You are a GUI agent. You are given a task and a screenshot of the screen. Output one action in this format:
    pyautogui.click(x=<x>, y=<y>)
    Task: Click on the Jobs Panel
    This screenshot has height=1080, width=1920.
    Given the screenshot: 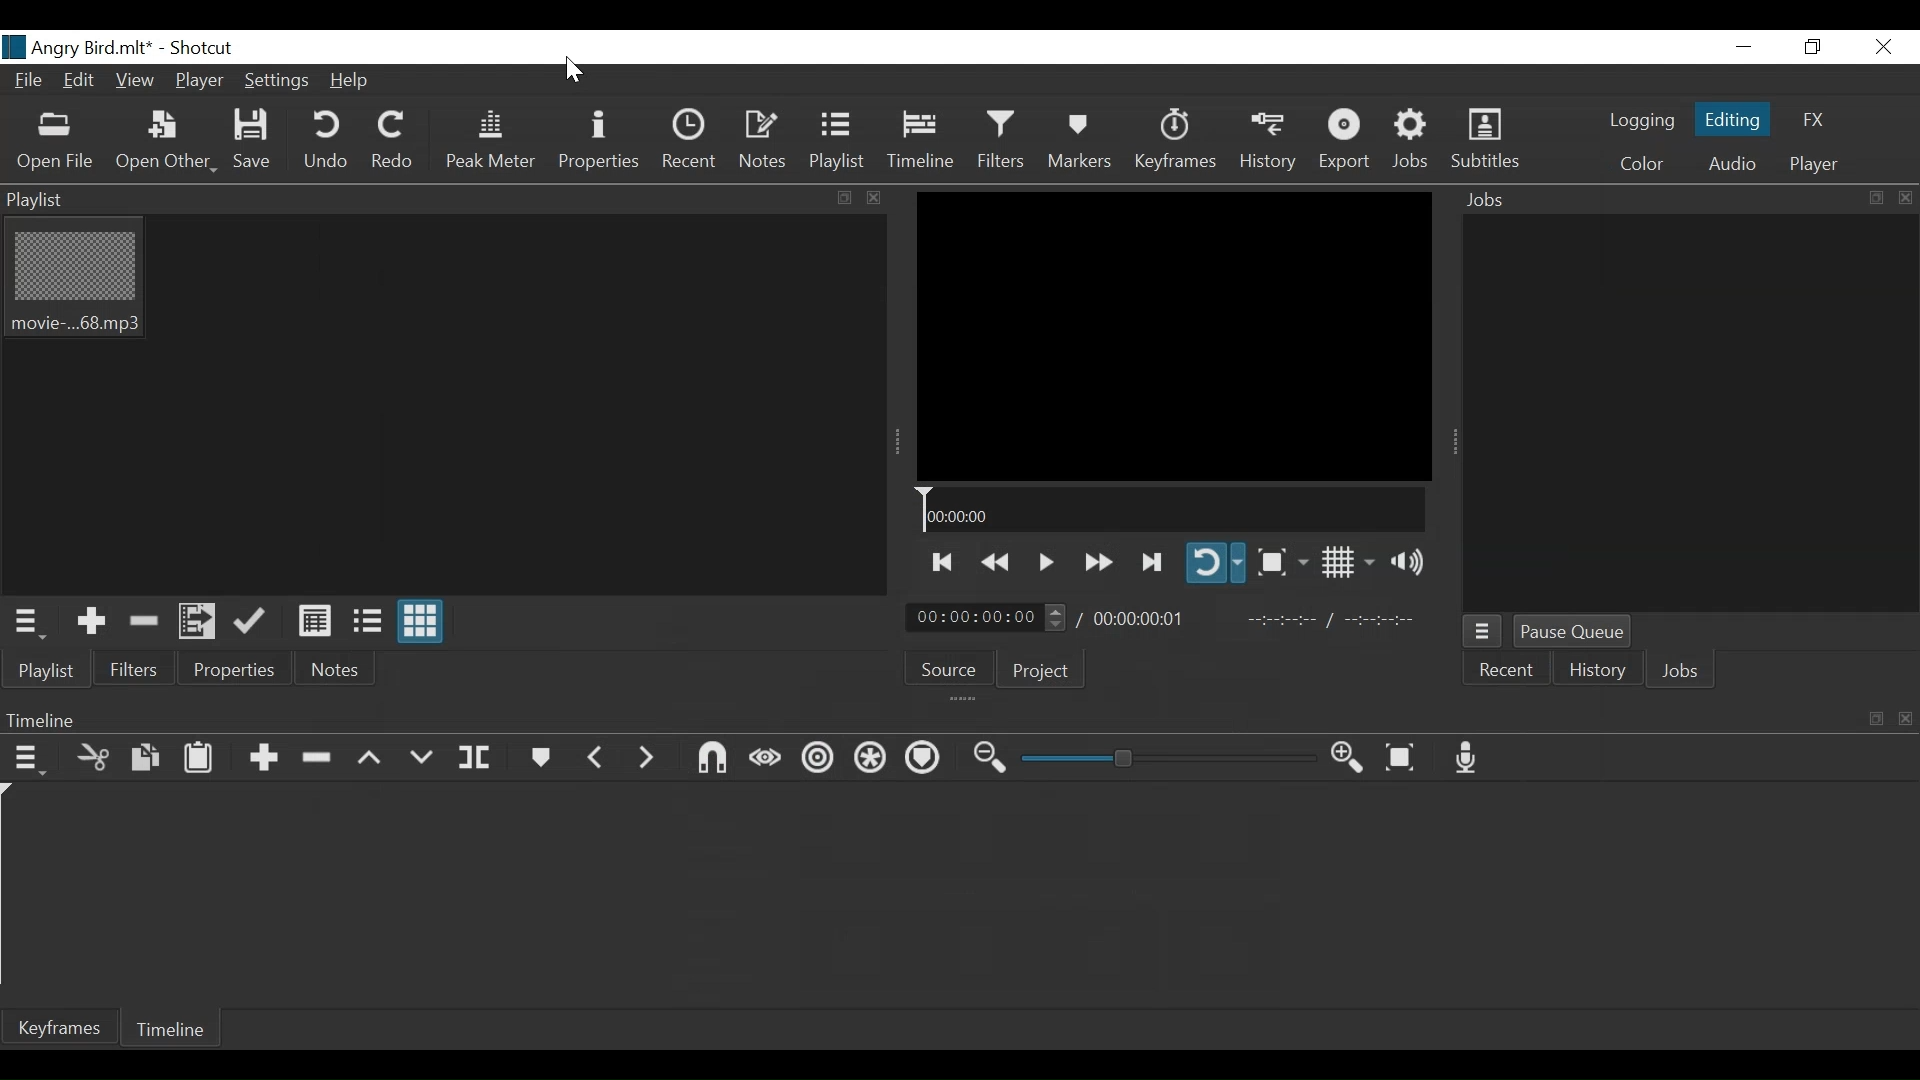 What is the action you would take?
    pyautogui.click(x=1685, y=411)
    